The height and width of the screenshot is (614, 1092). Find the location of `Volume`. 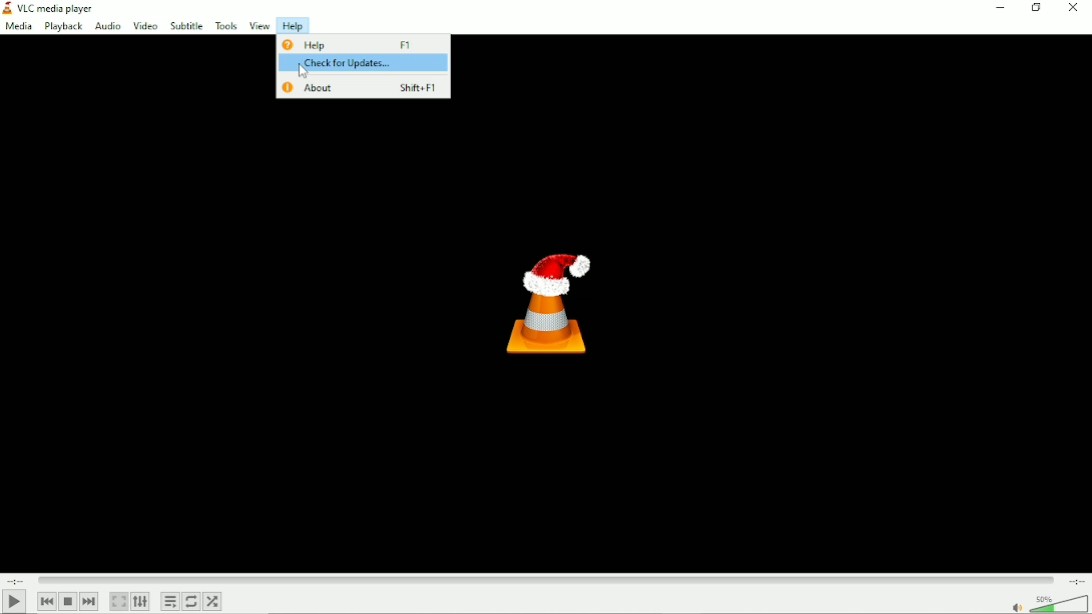

Volume is located at coordinates (1059, 604).